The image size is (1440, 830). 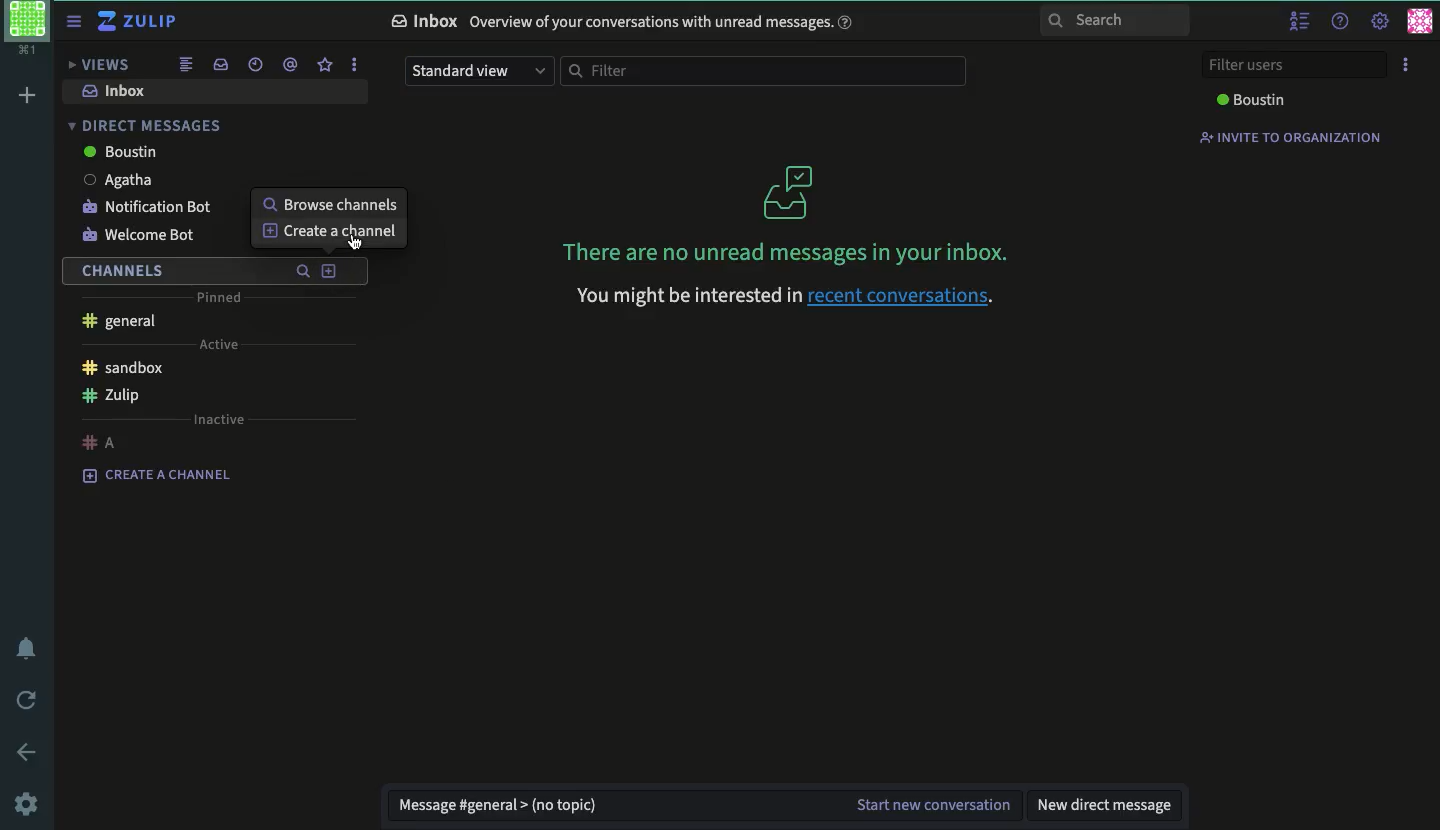 What do you see at coordinates (137, 21) in the screenshot?
I see `Zulip` at bounding box center [137, 21].